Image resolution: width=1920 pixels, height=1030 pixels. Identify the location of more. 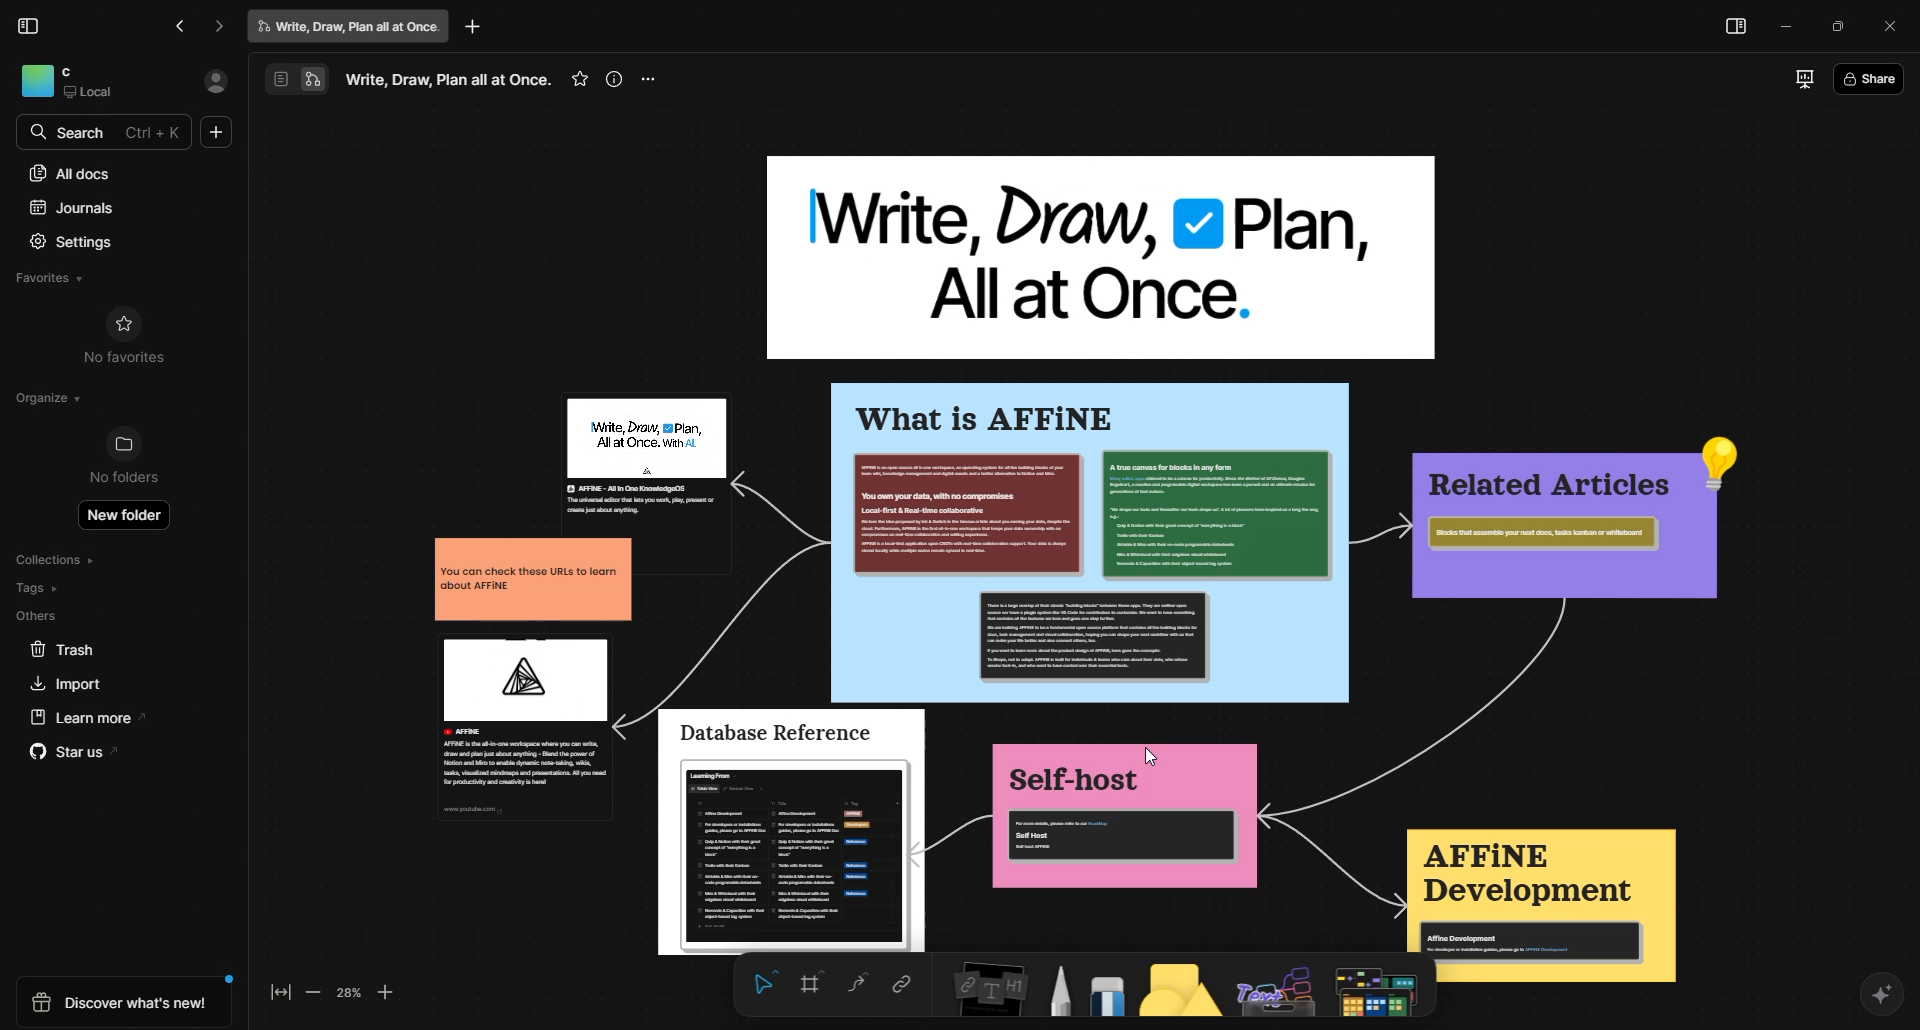
(657, 78).